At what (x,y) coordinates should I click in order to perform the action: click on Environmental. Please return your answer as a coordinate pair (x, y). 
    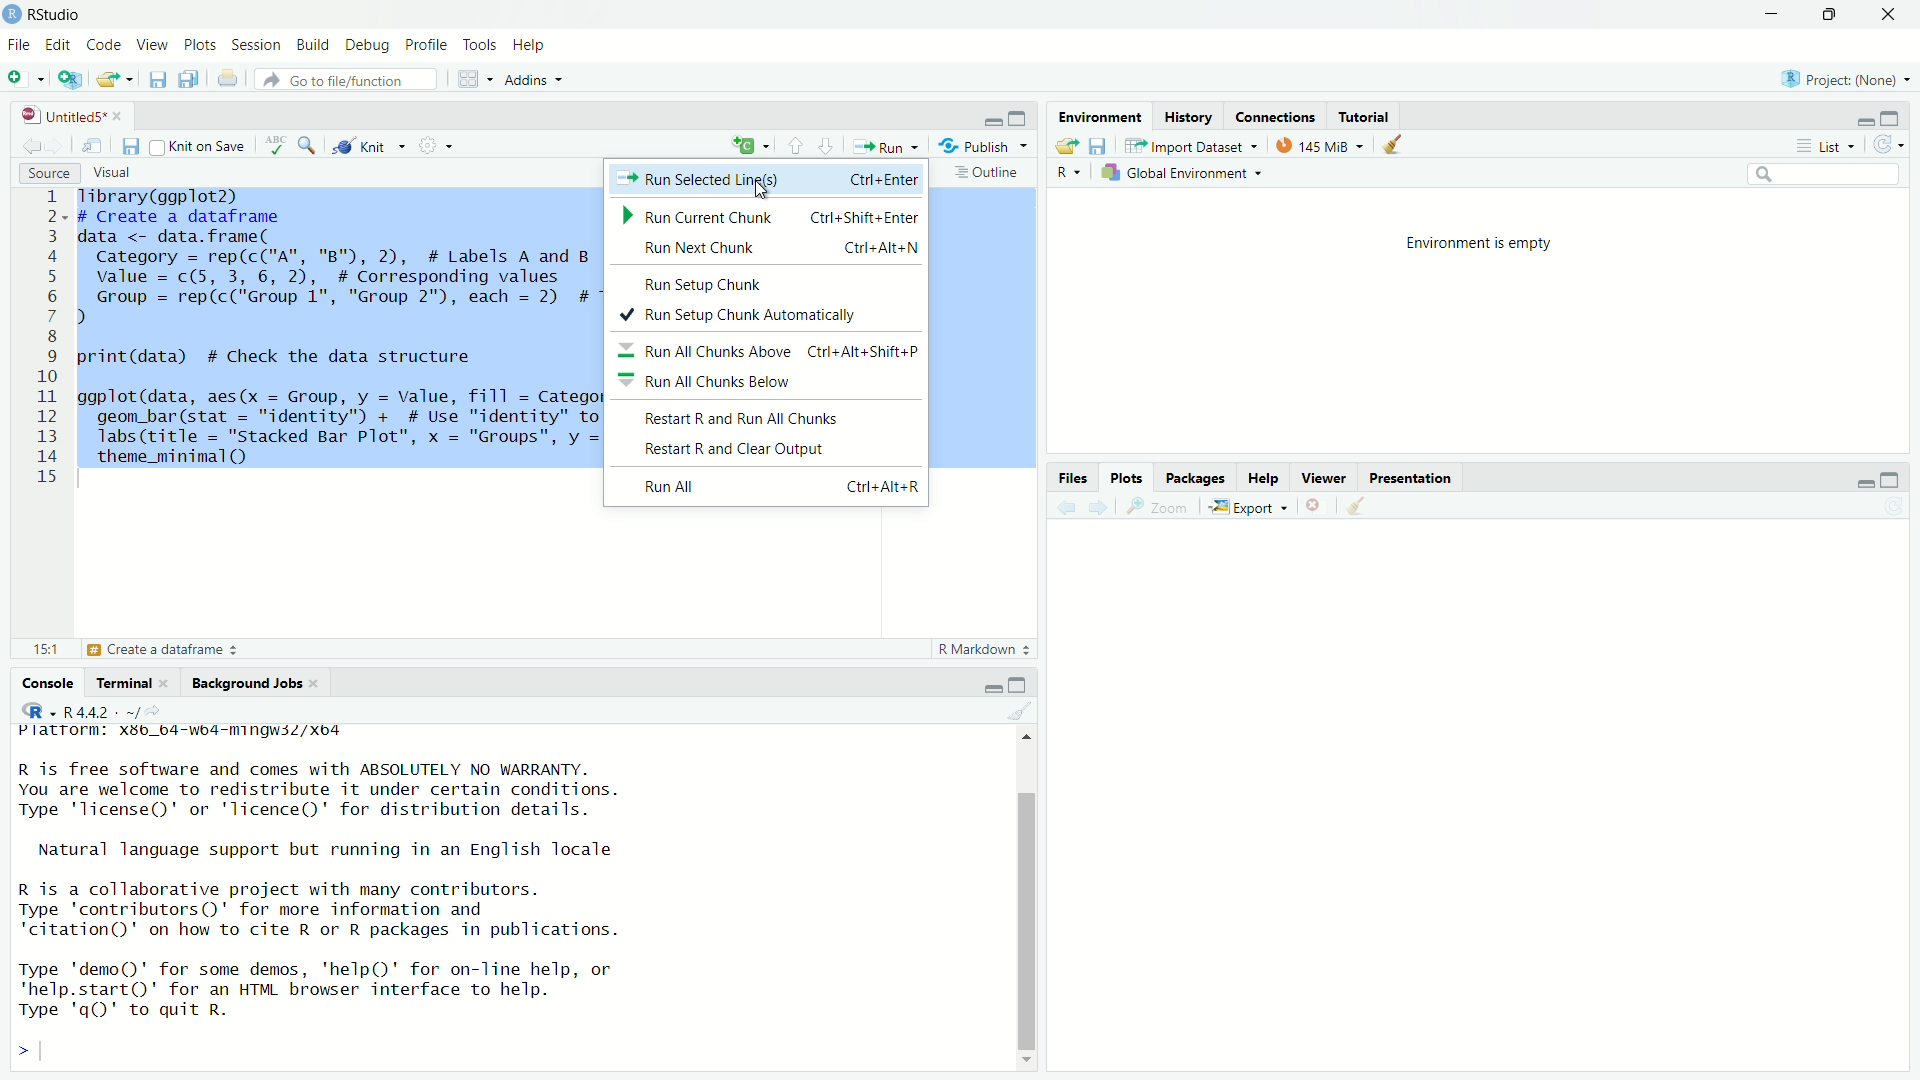
    Looking at the image, I should click on (1100, 115).